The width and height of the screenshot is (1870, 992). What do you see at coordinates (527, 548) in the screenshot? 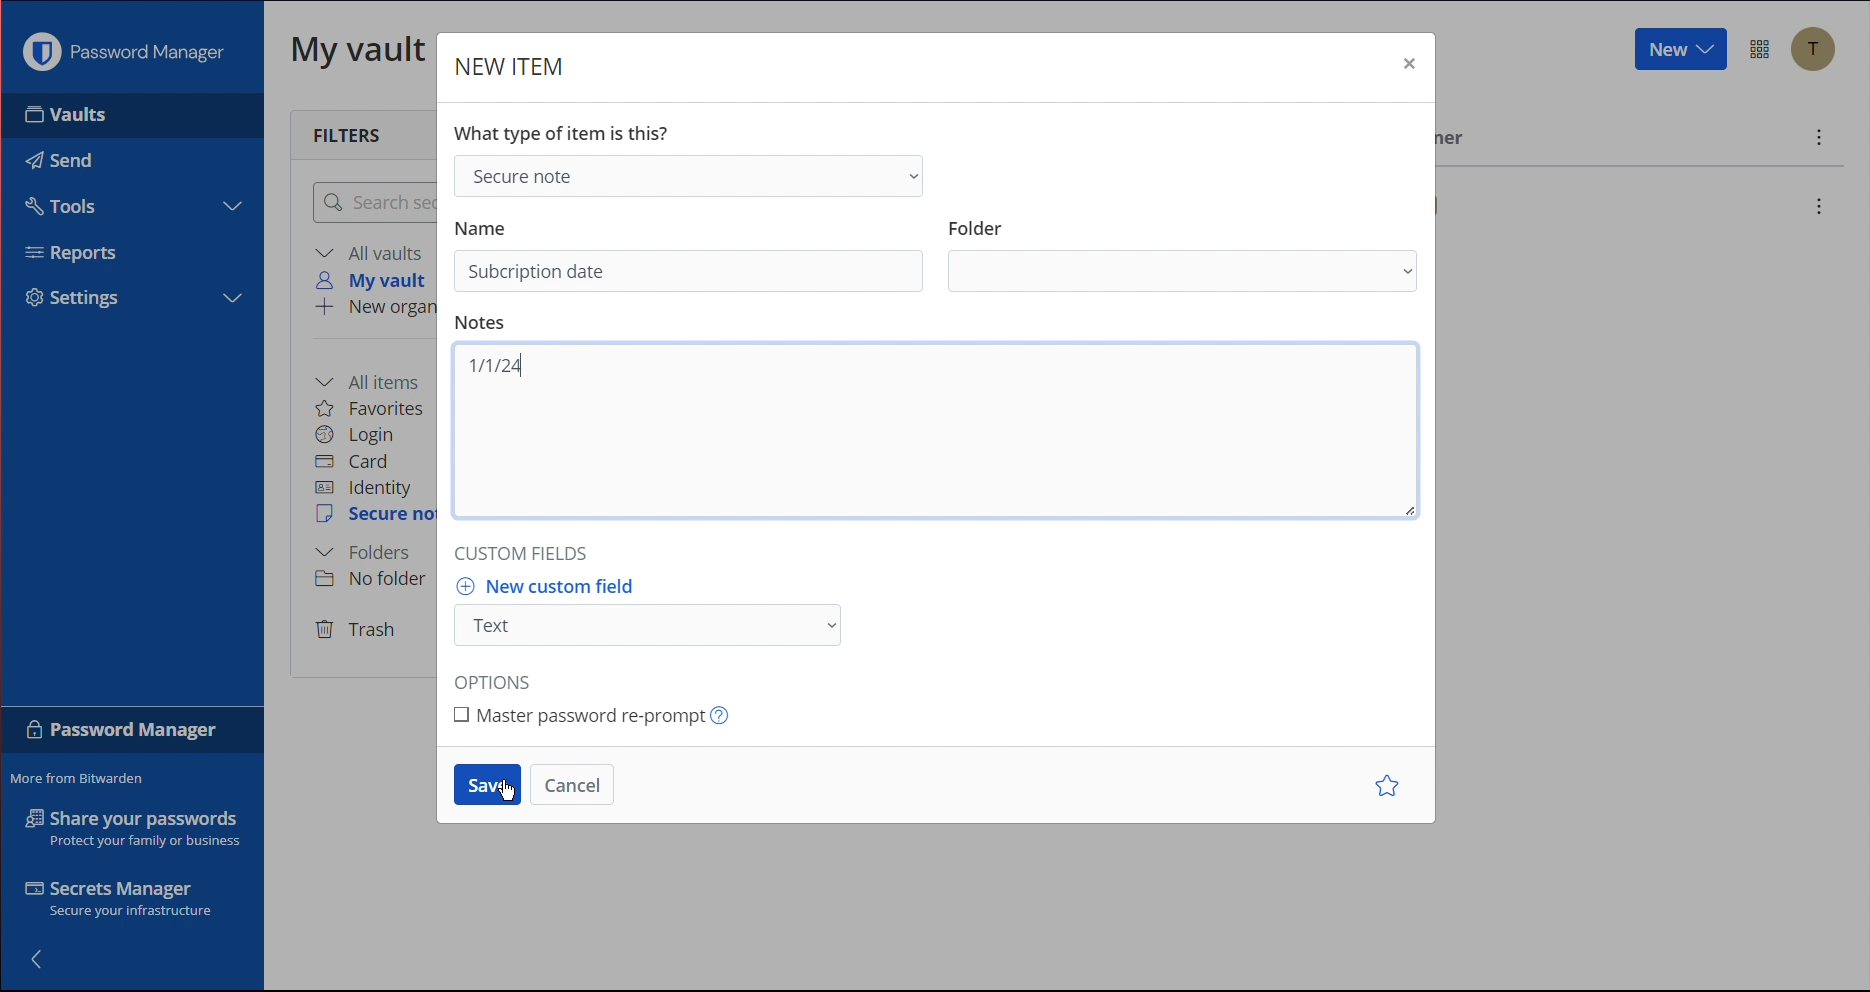
I see `Custom Fields` at bounding box center [527, 548].